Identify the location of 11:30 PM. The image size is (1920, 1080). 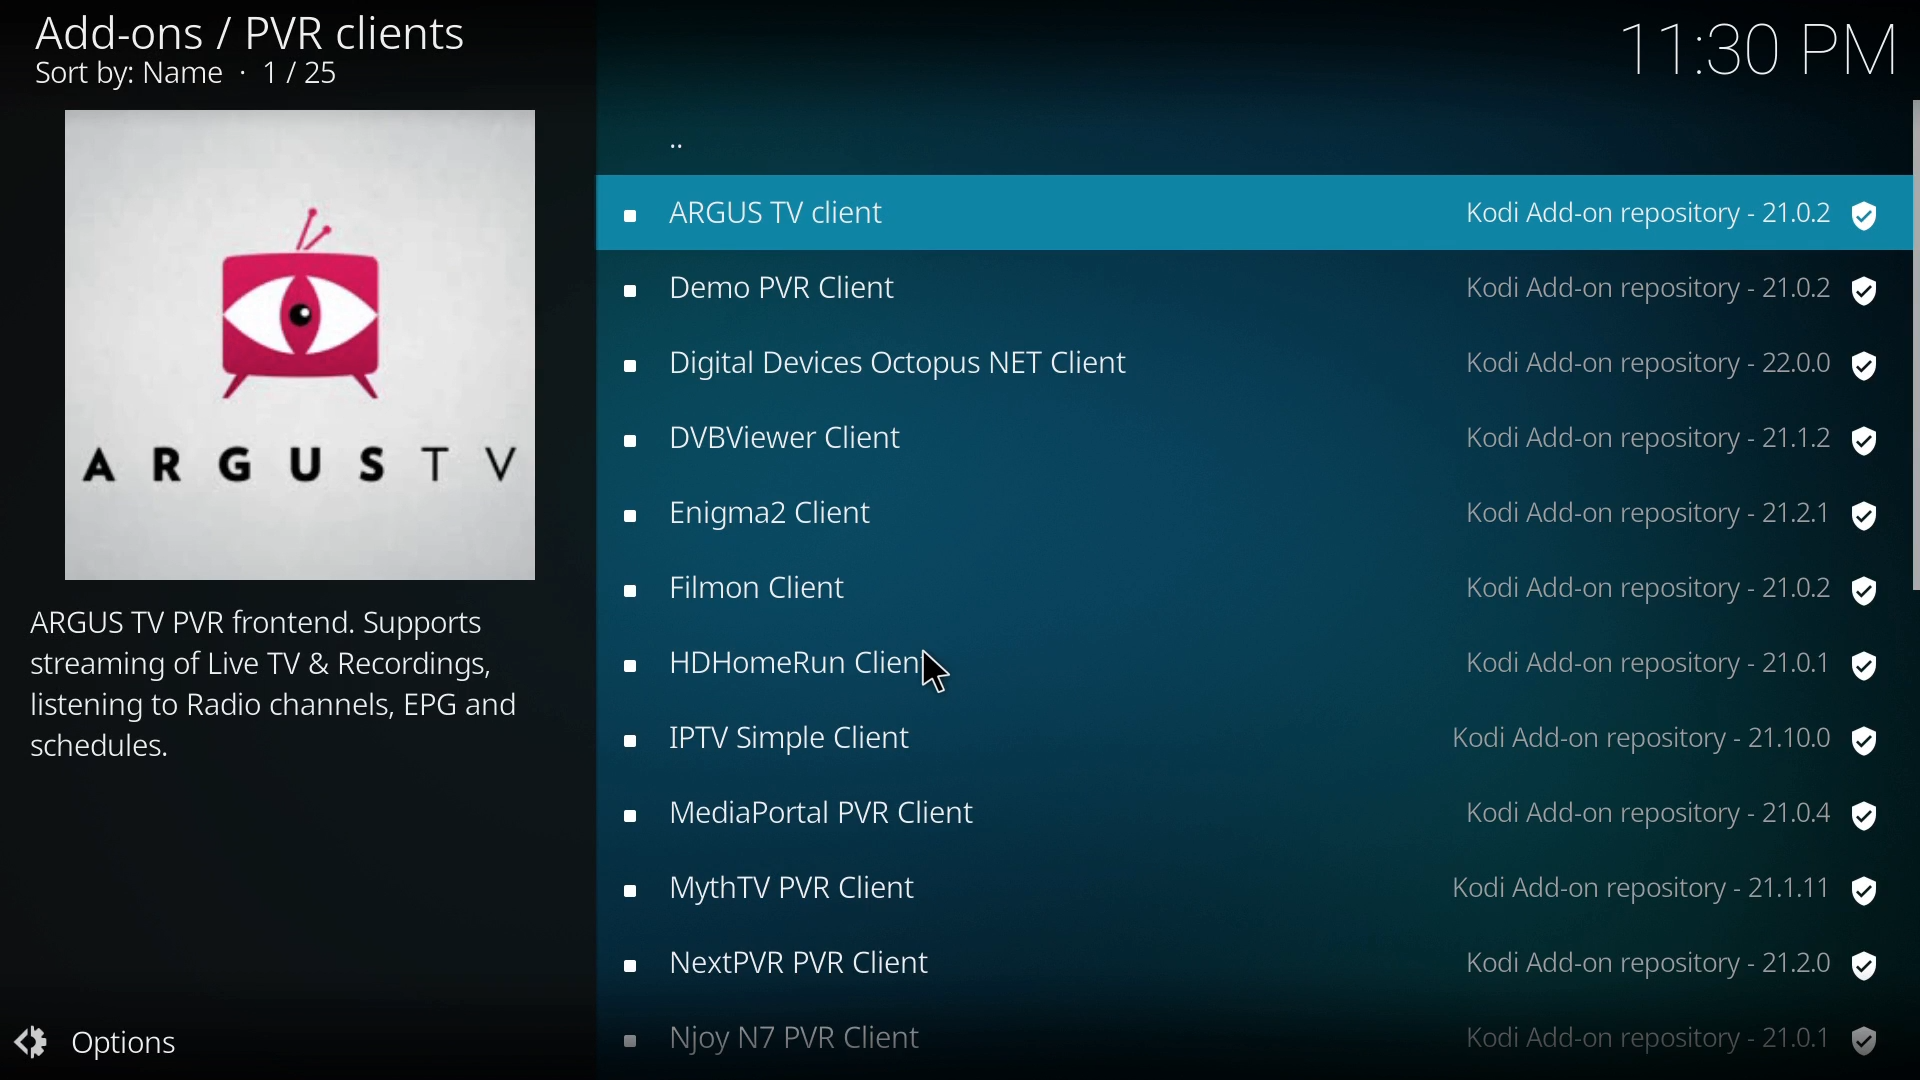
(1756, 48).